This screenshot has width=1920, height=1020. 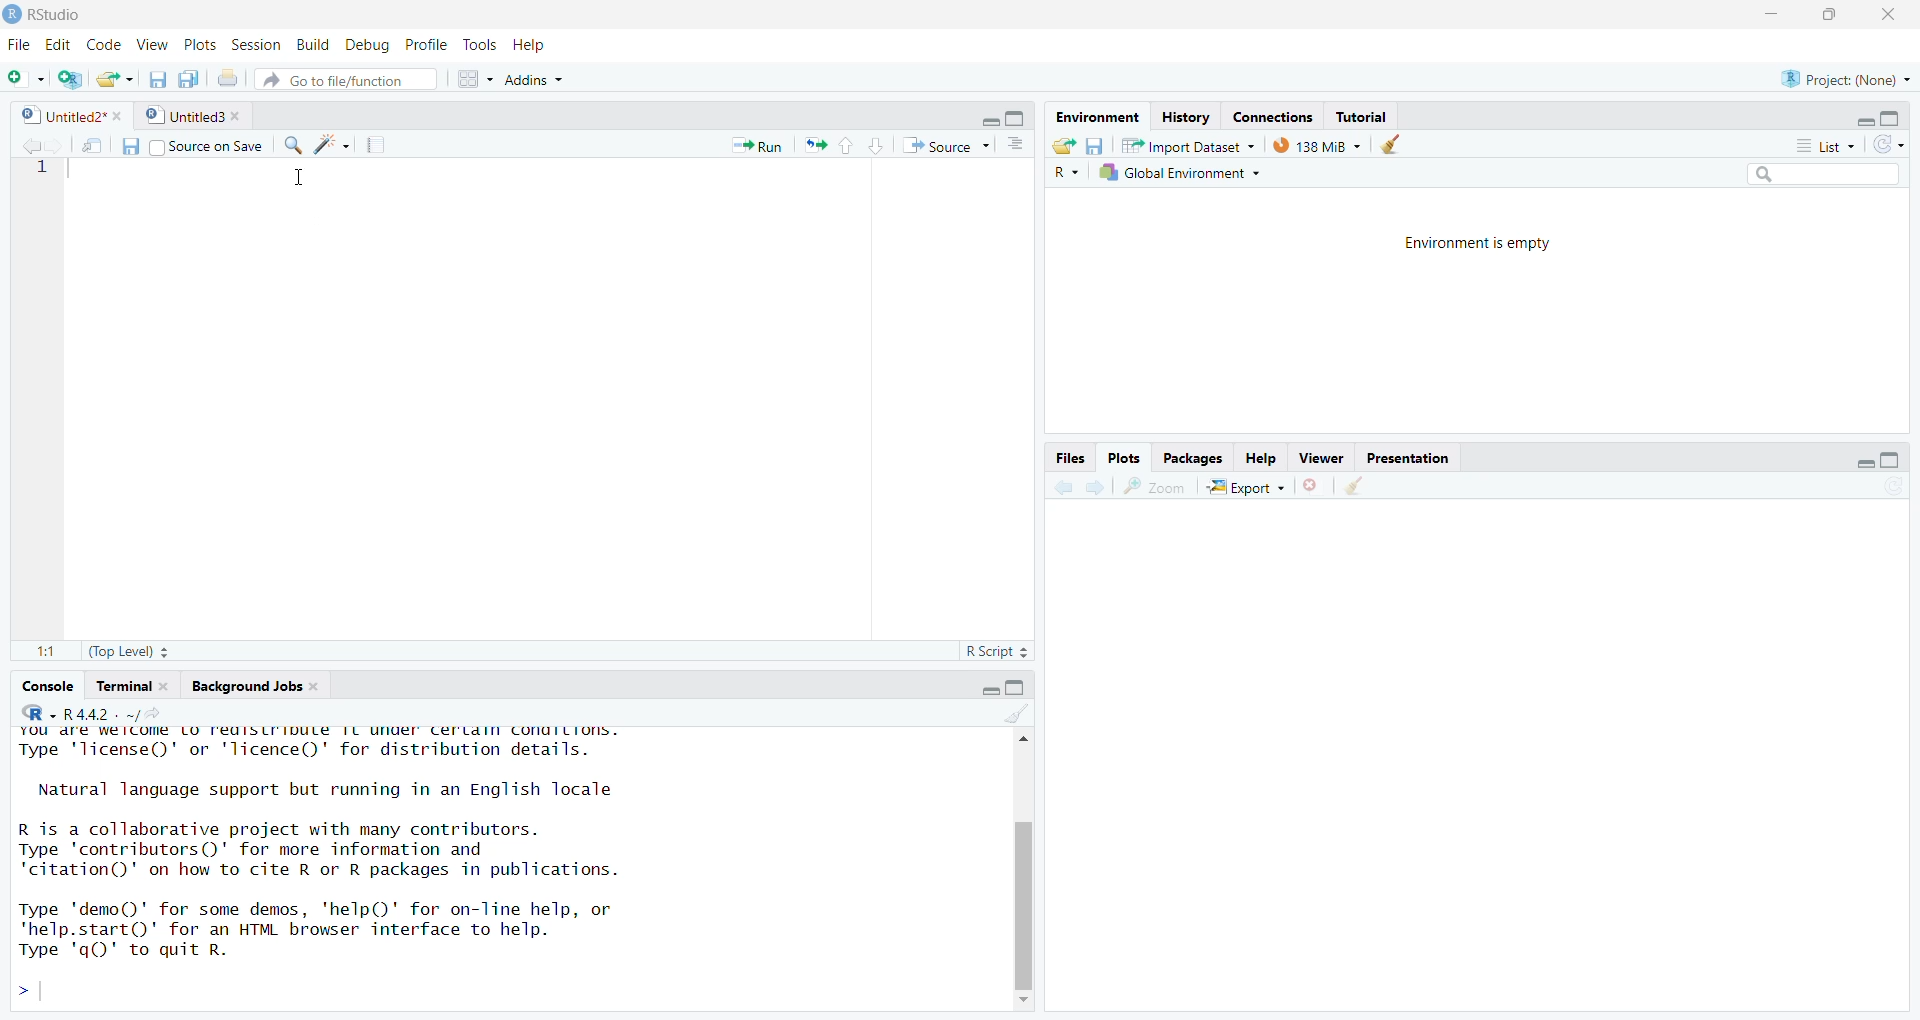 I want to click on refresh, so click(x=1902, y=144).